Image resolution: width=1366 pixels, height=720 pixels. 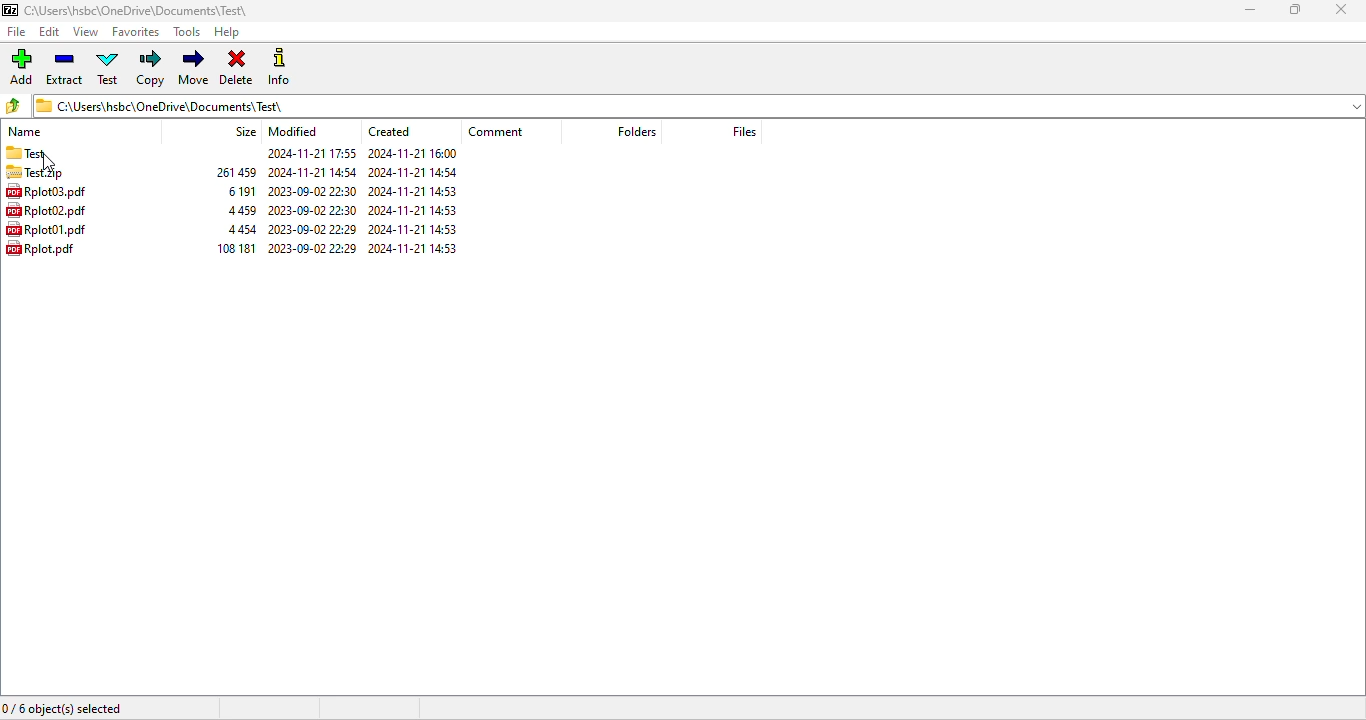 I want to click on browse folders, so click(x=12, y=106).